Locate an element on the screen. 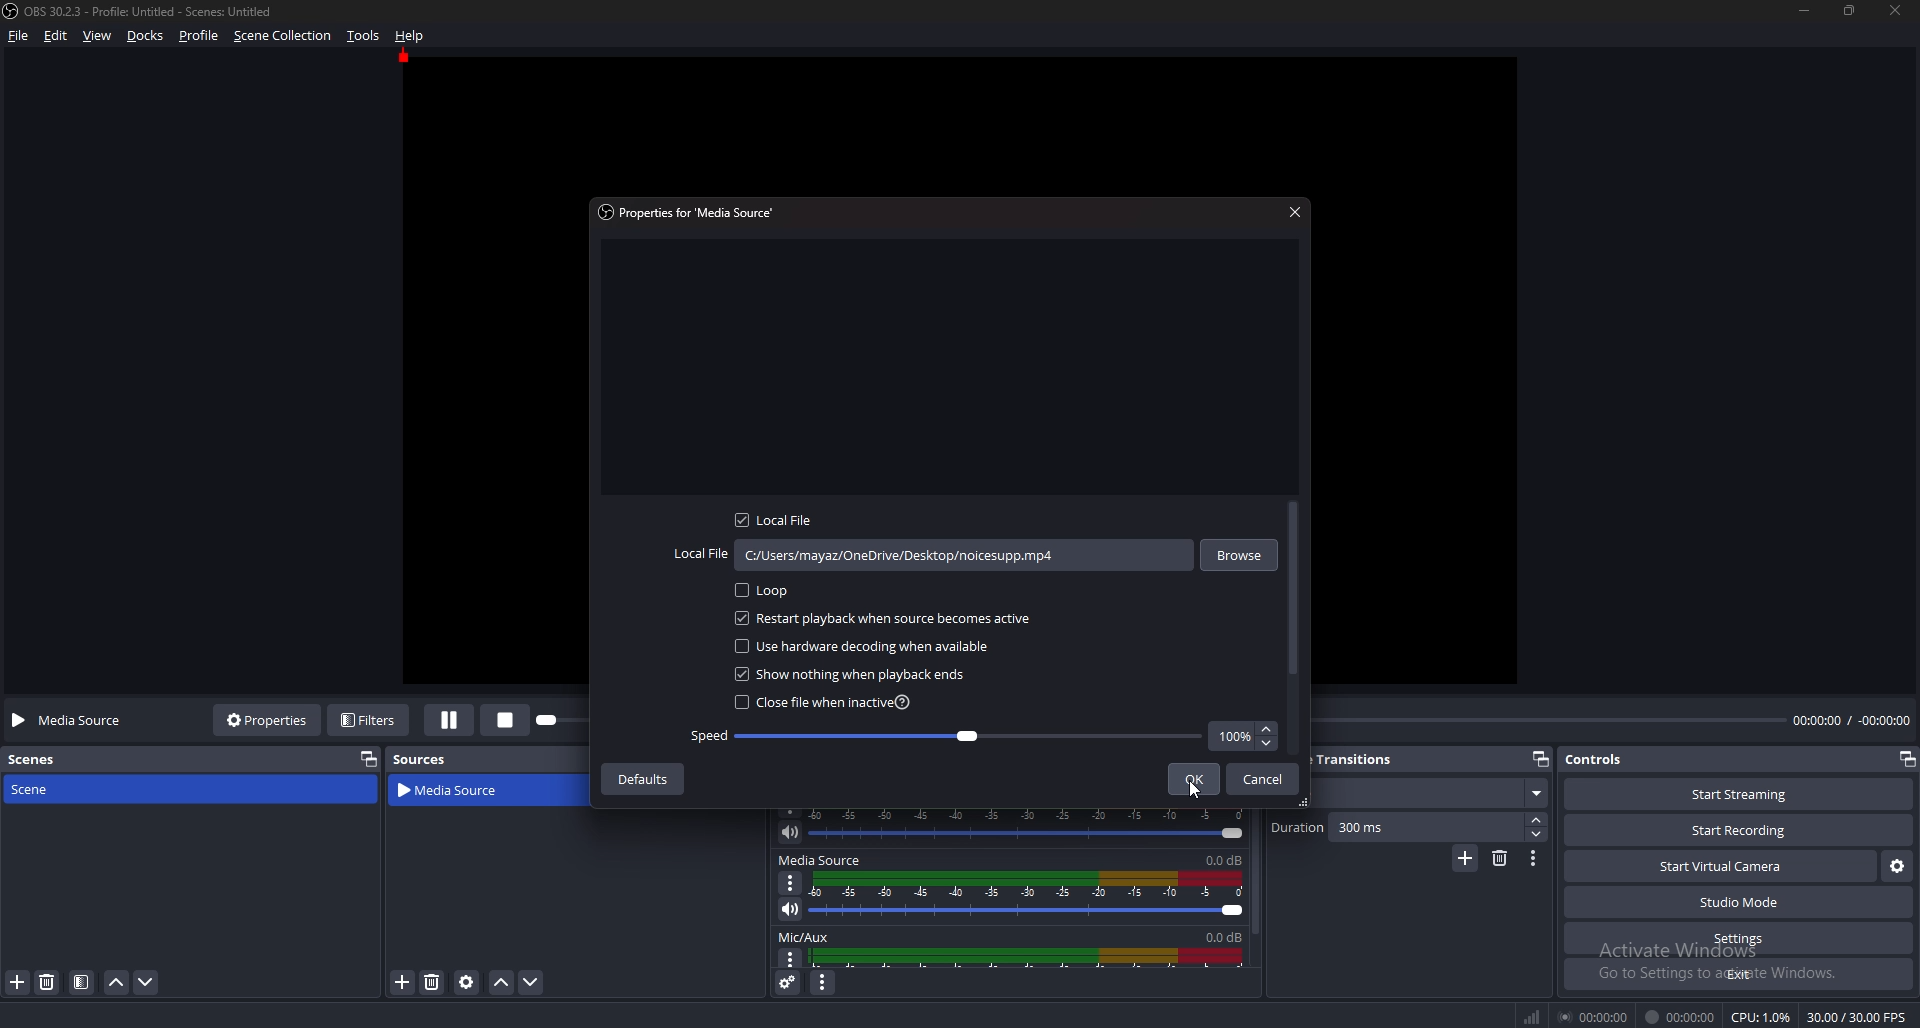 Image resolution: width=1920 pixels, height=1028 pixels. pop out is located at coordinates (364, 758).